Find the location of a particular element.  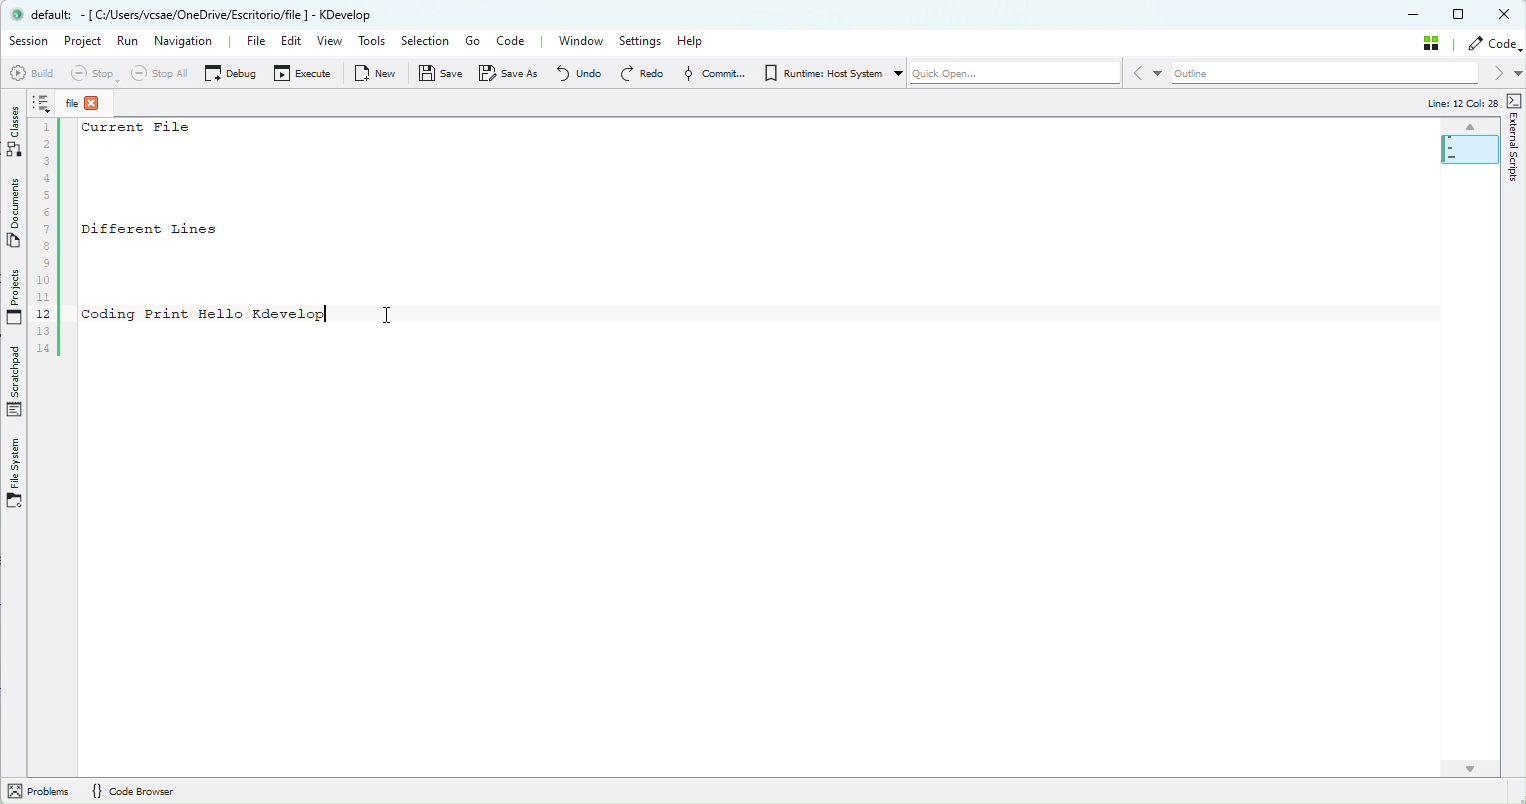

Navigation is located at coordinates (191, 43).